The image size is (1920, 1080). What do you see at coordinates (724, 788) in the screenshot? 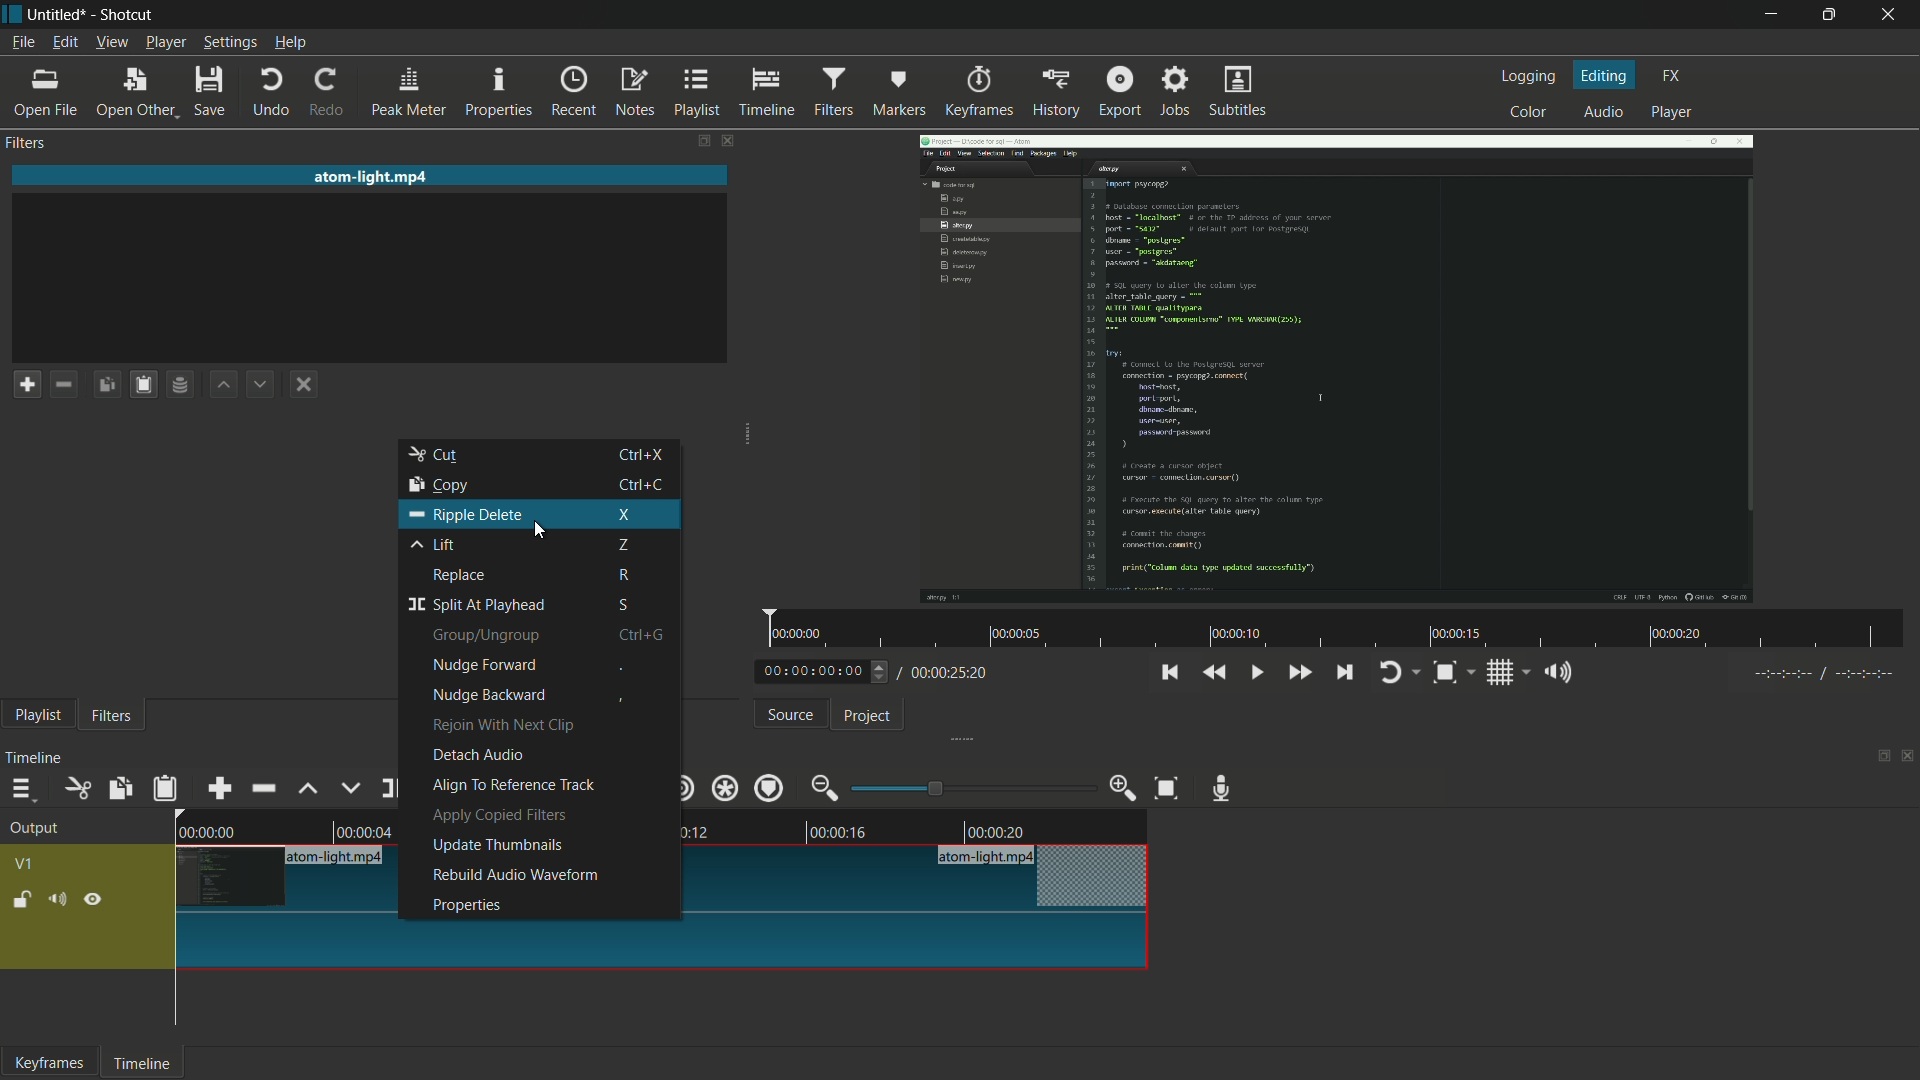
I see `ripple all tracks` at bounding box center [724, 788].